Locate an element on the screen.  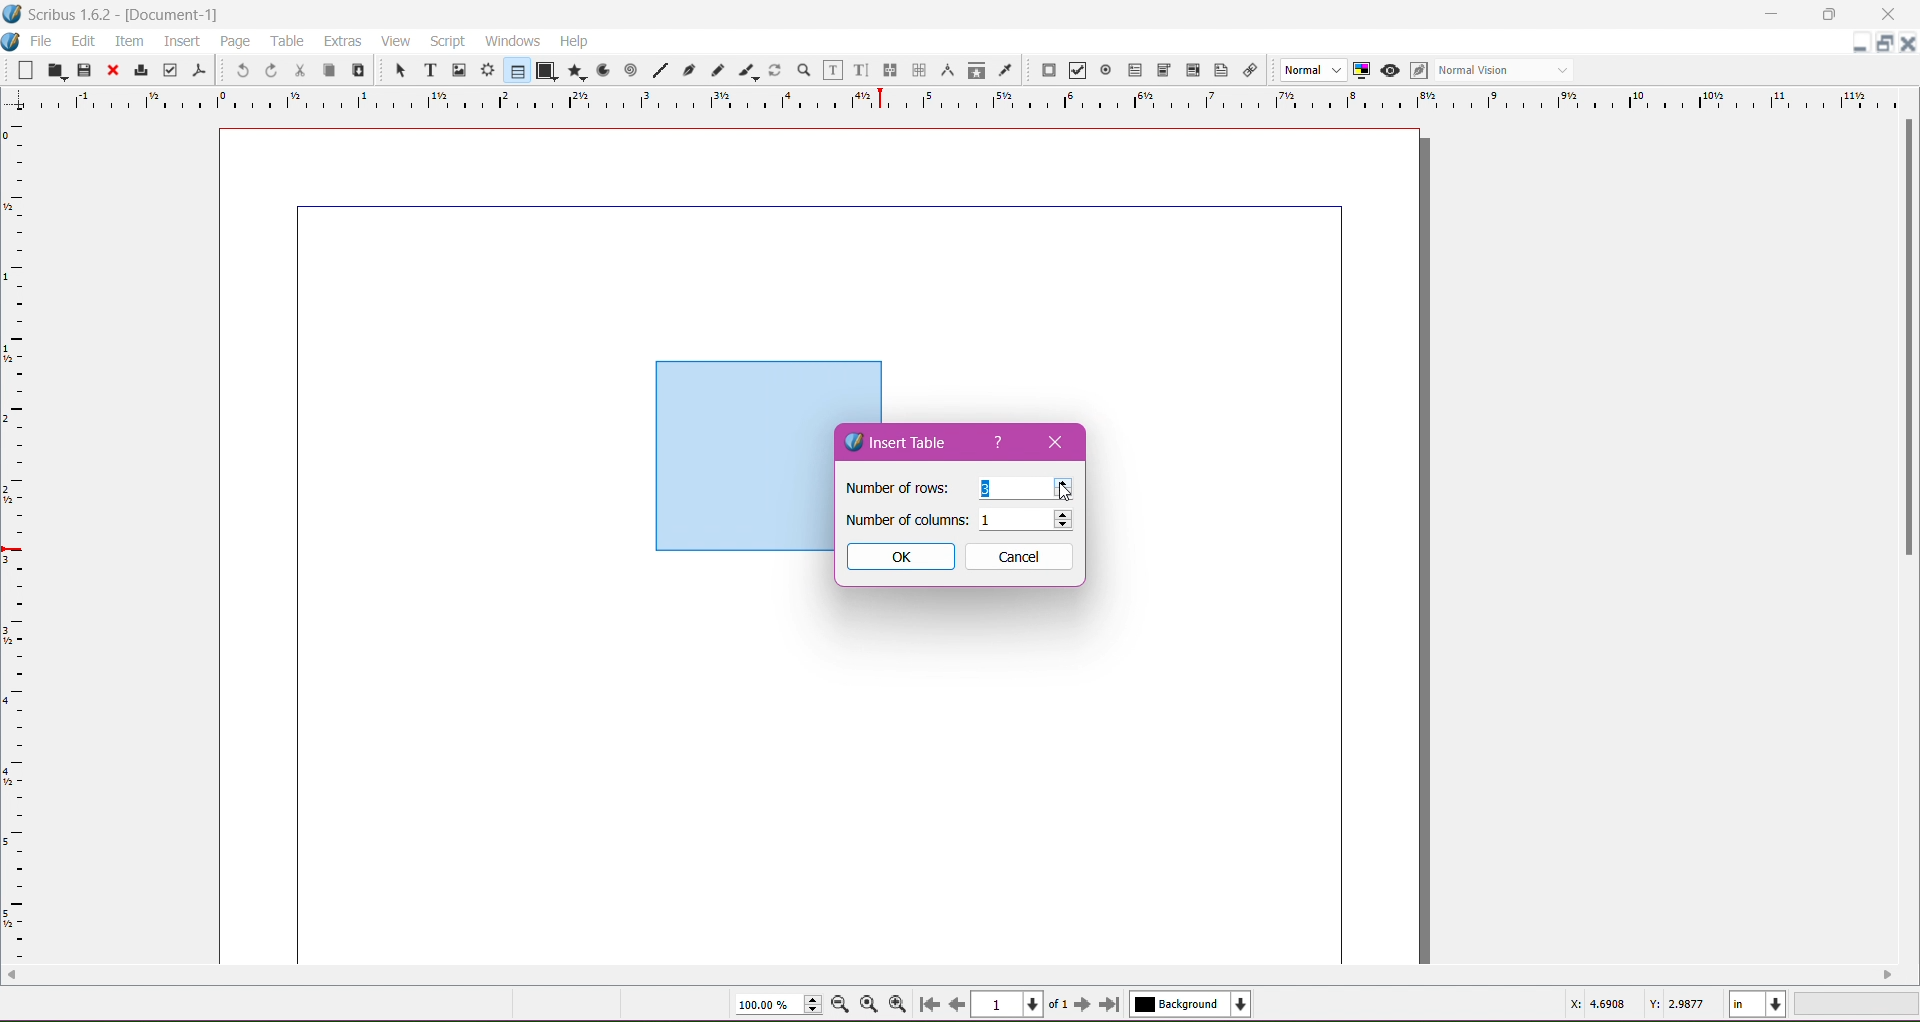
Save is located at coordinates (85, 69).